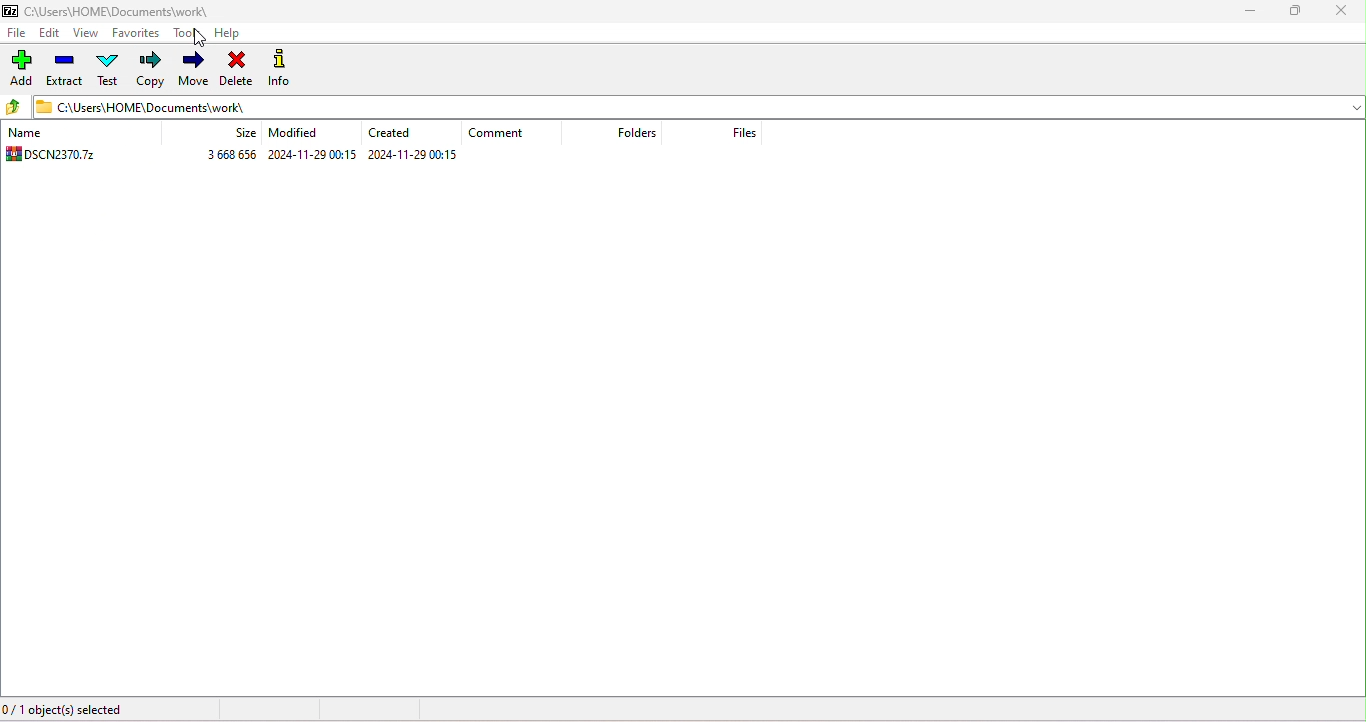 This screenshot has height=722, width=1366. Describe the element at coordinates (407, 134) in the screenshot. I see `created` at that location.